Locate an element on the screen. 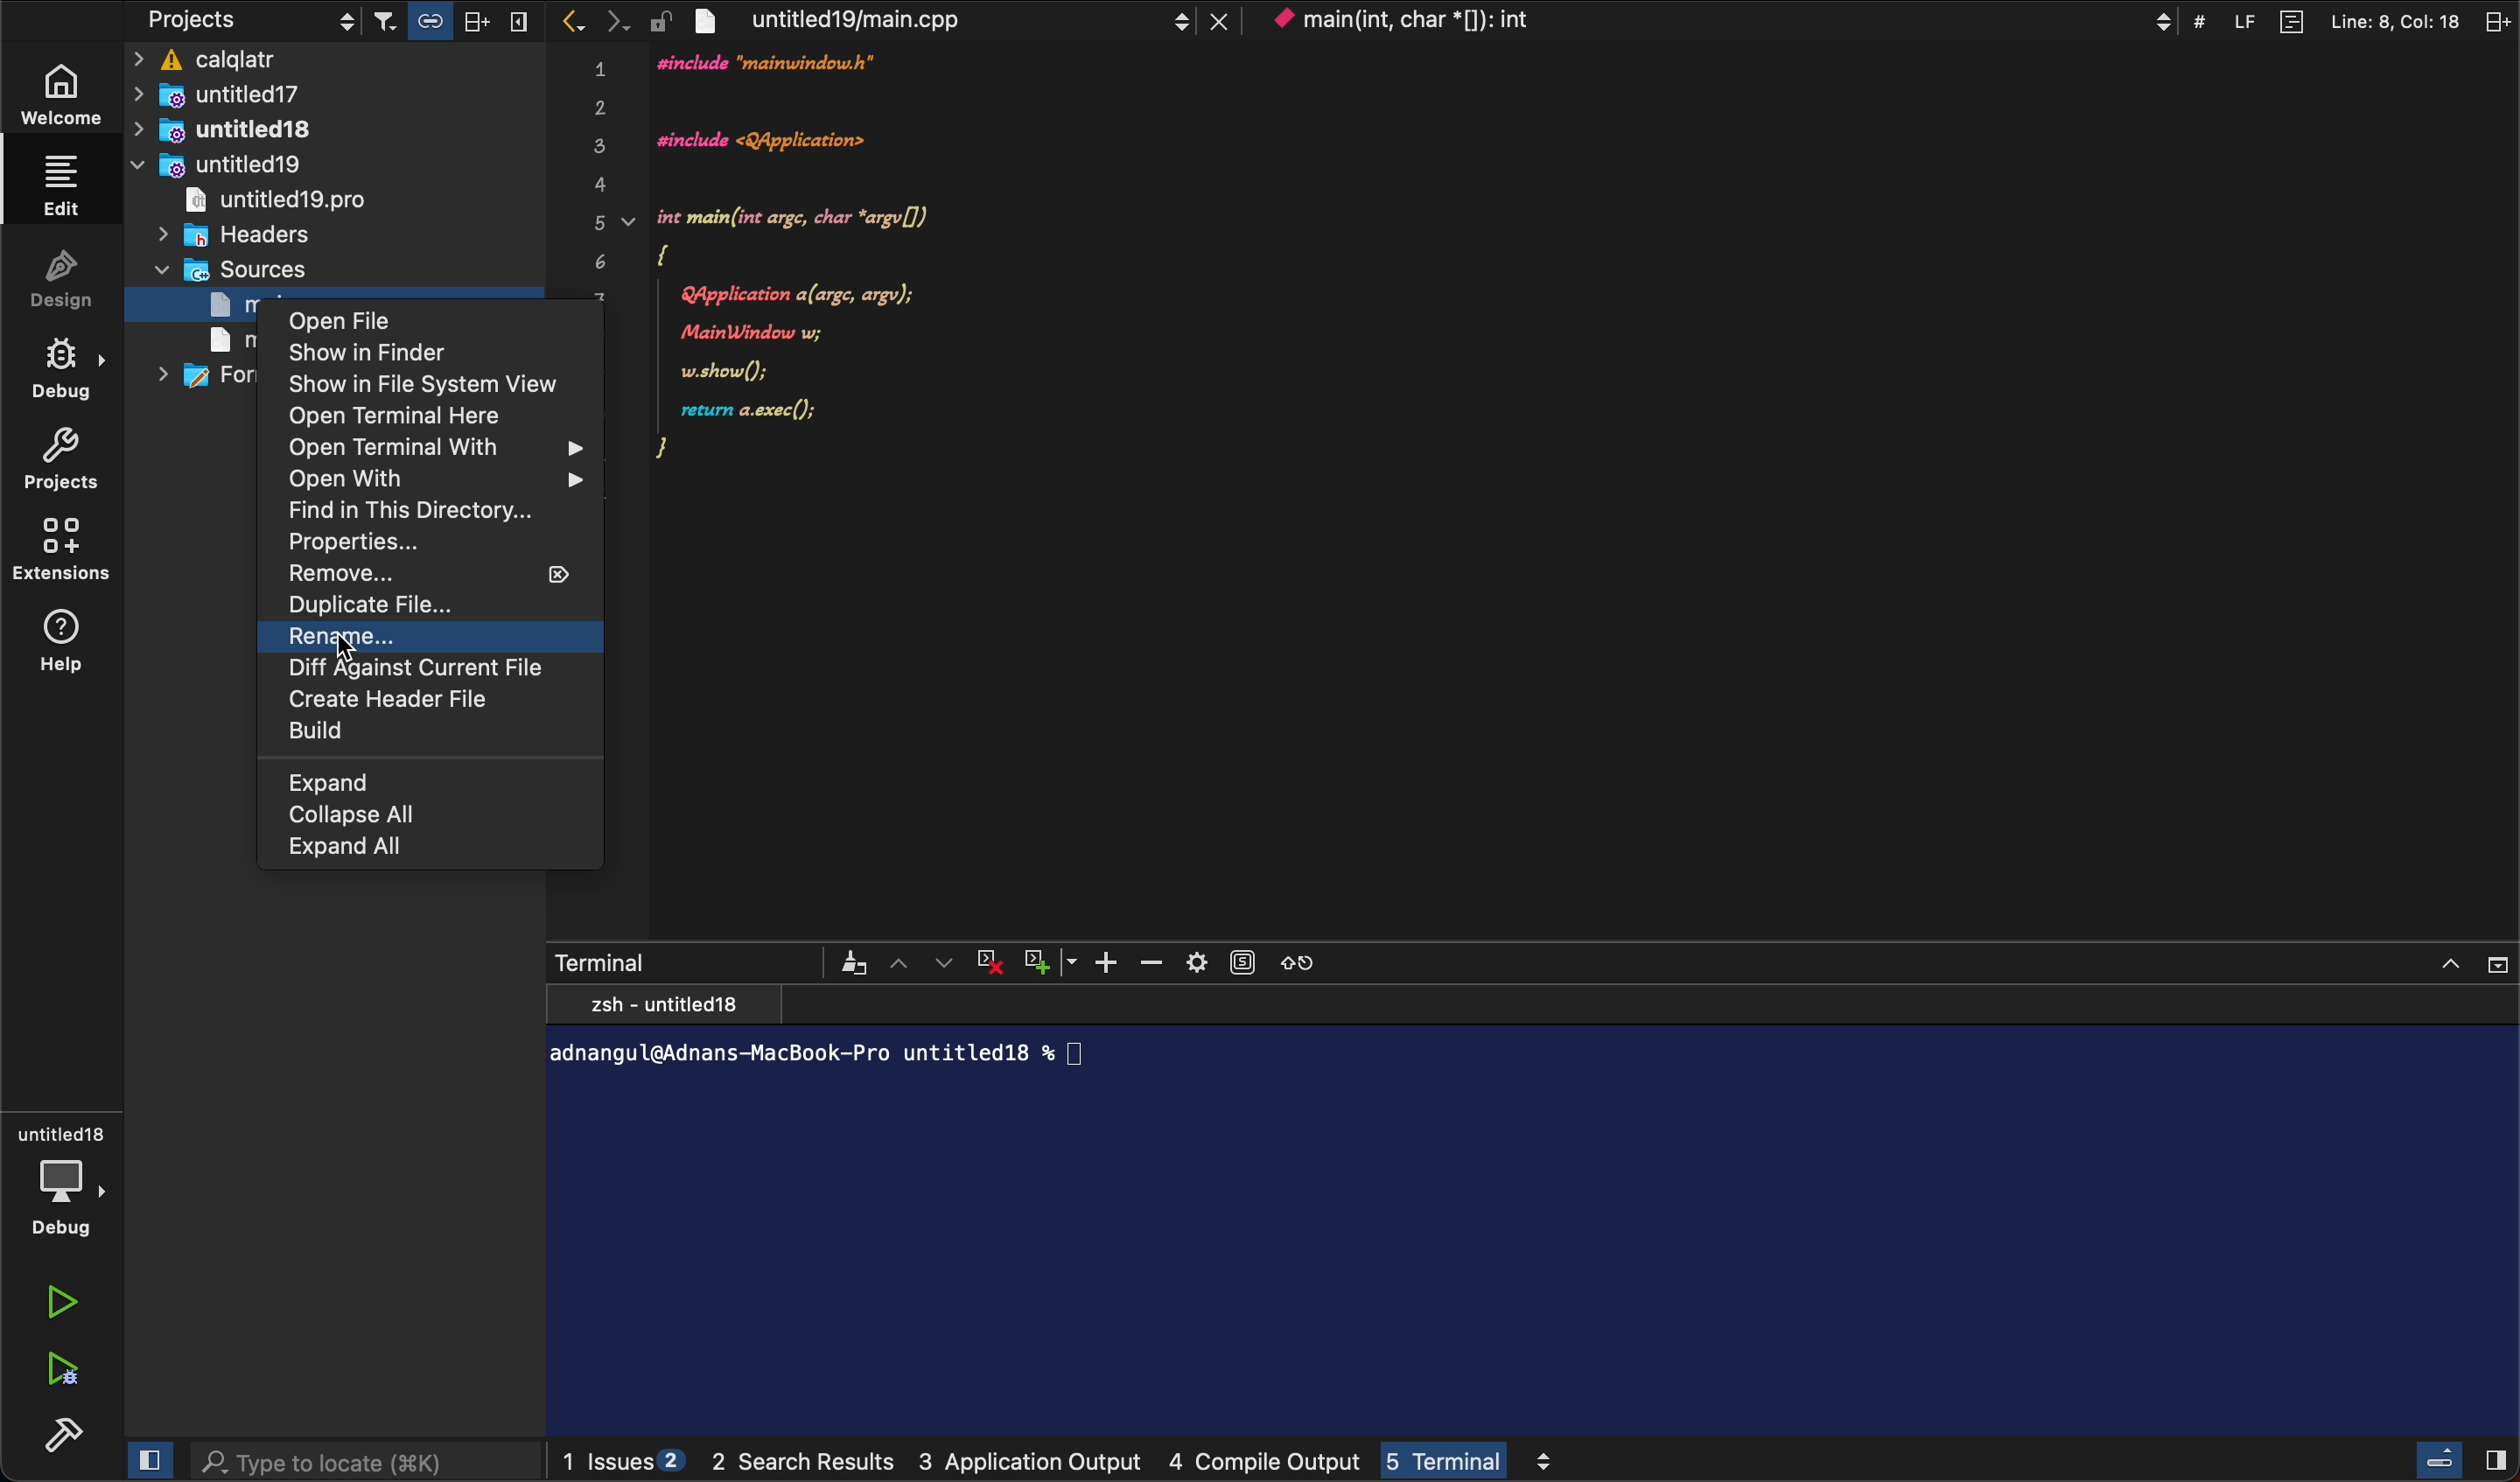 This screenshot has height=1482, width=2520. untitlewd18 is located at coordinates (237, 130).